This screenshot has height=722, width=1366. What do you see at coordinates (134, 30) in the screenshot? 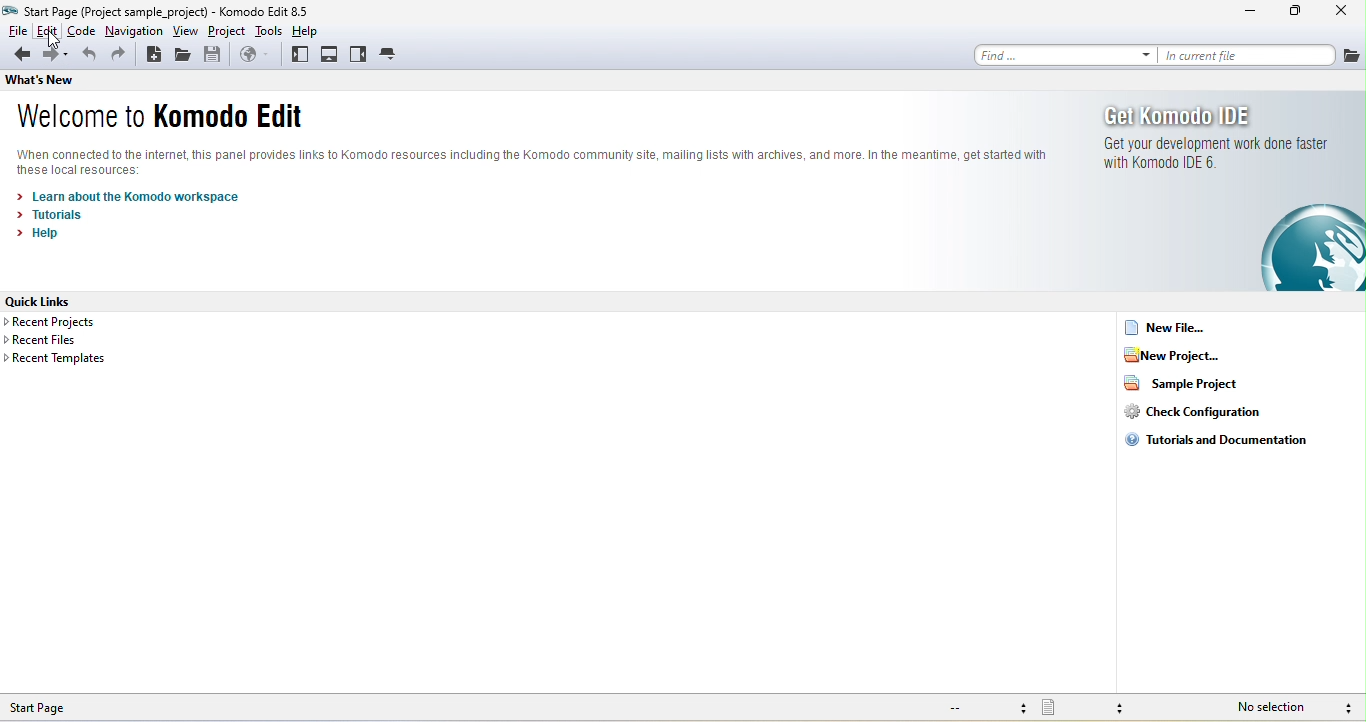
I see `navigation` at bounding box center [134, 30].